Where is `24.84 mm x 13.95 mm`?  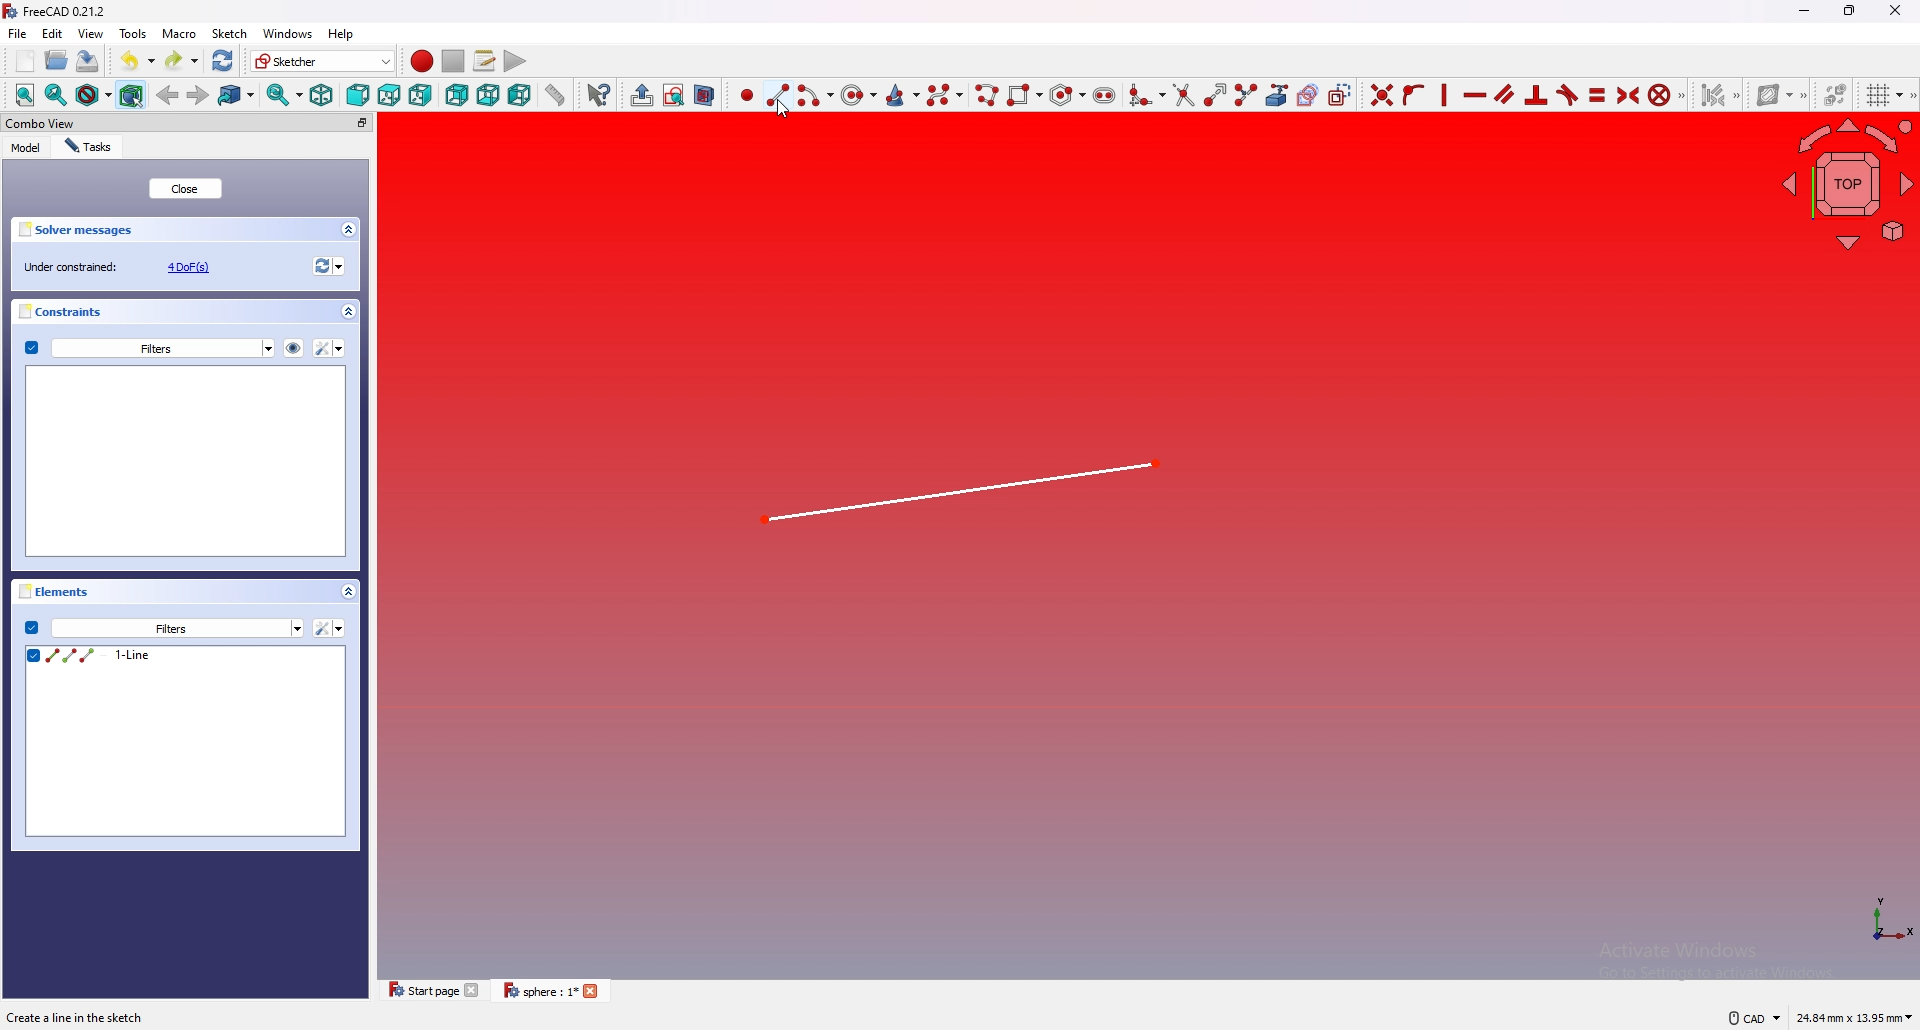
24.84 mm x 13.95 mm is located at coordinates (1854, 1017).